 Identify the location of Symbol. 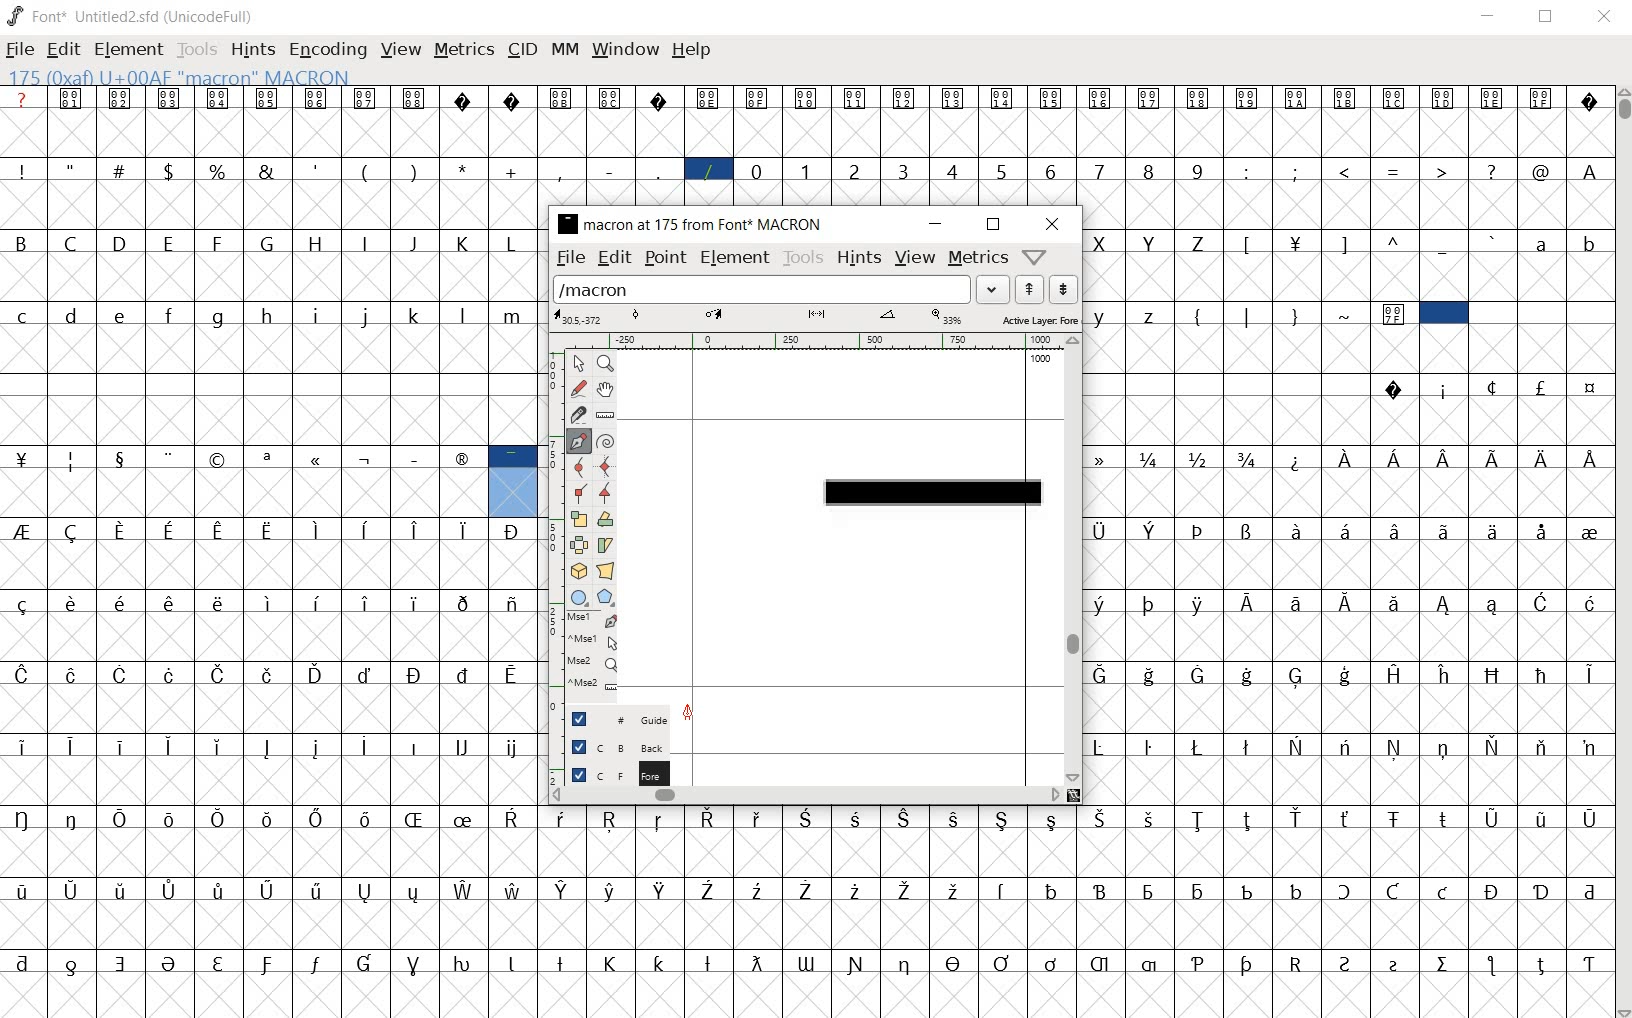
(658, 98).